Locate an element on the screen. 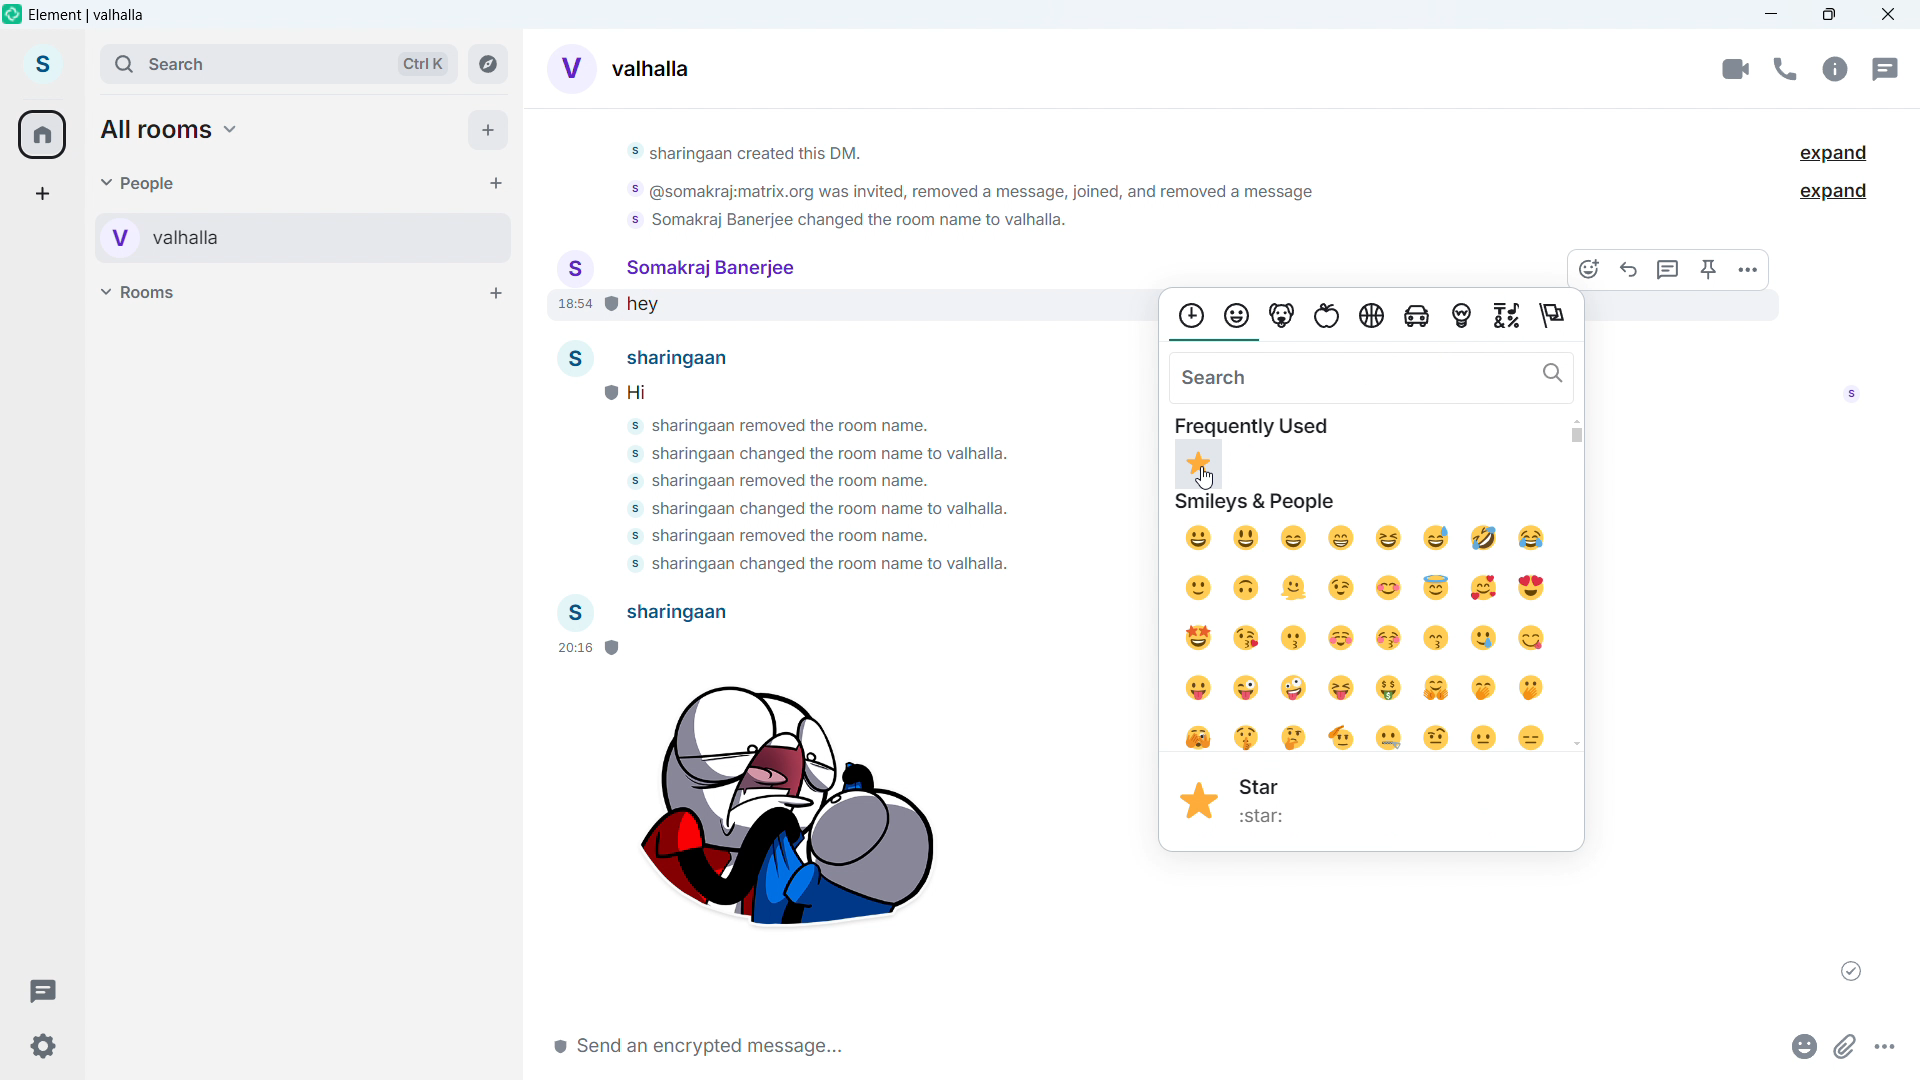 The height and width of the screenshot is (1080, 1920). beaming face with smiling eyes is located at coordinates (1293, 539).